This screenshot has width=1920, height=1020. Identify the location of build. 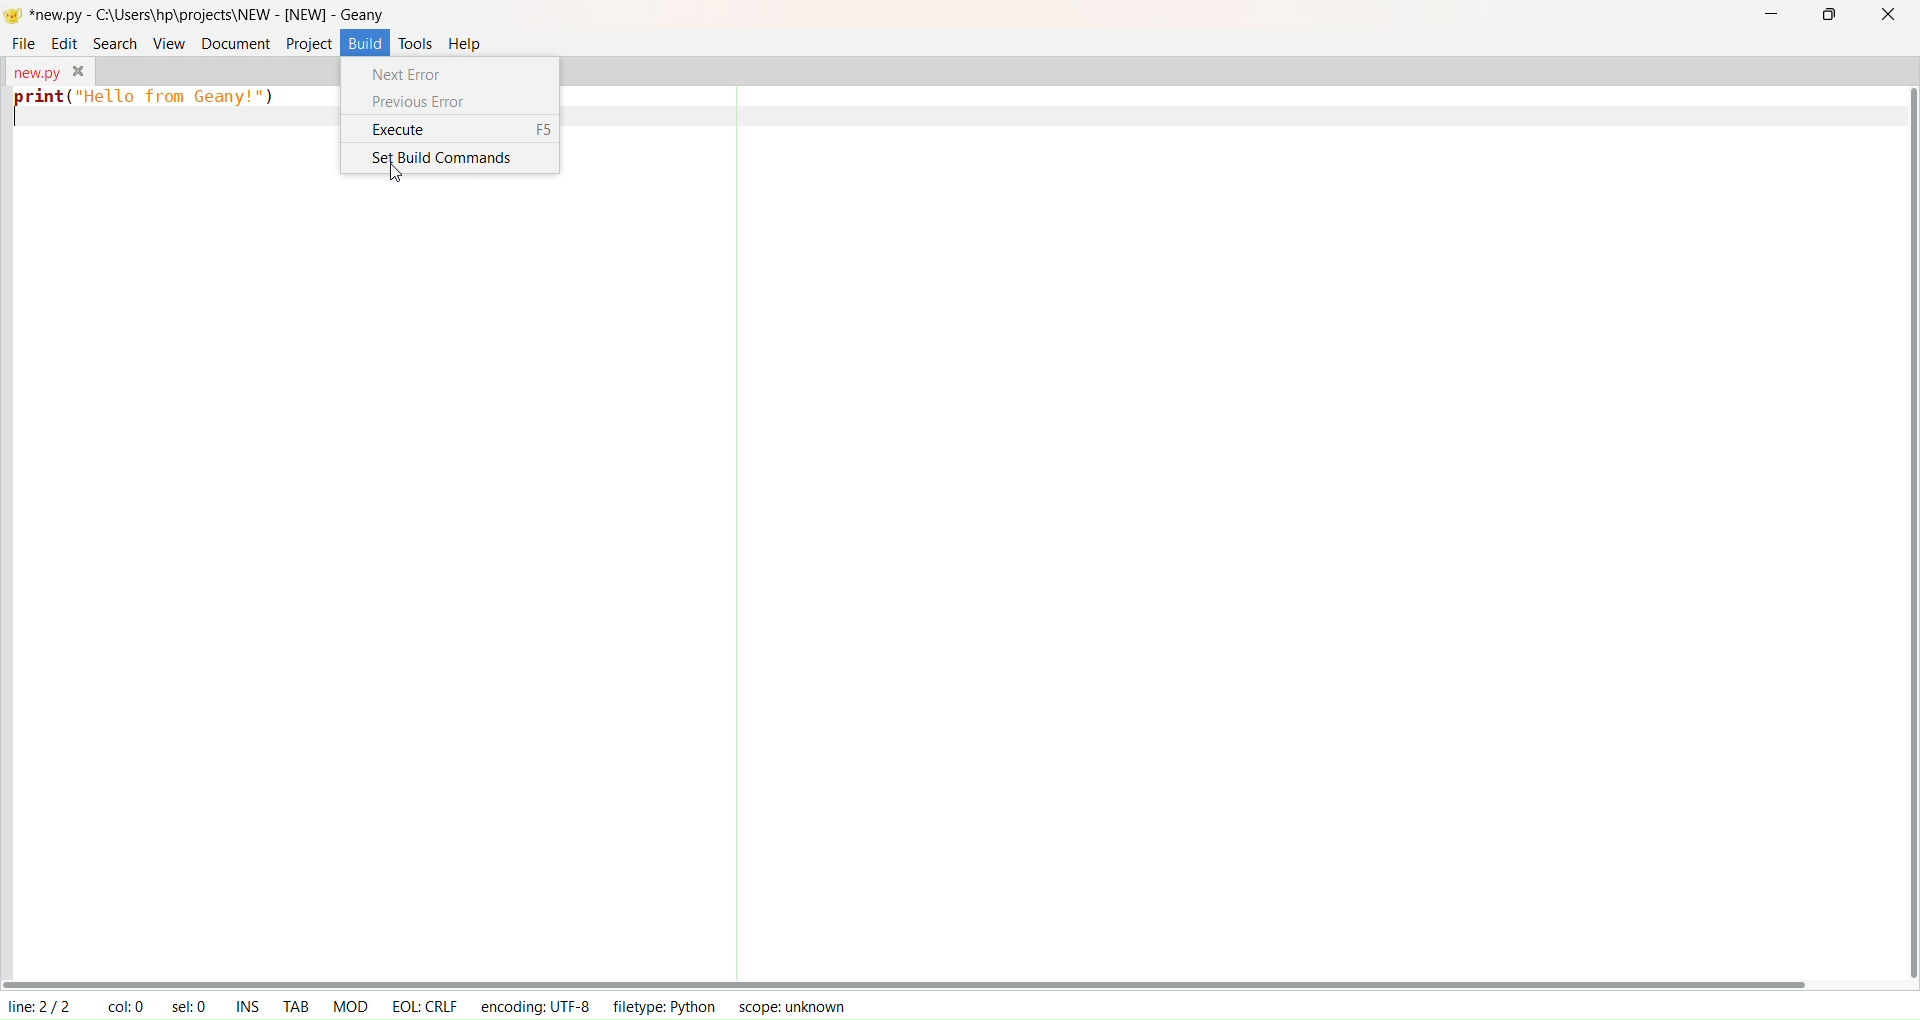
(366, 41).